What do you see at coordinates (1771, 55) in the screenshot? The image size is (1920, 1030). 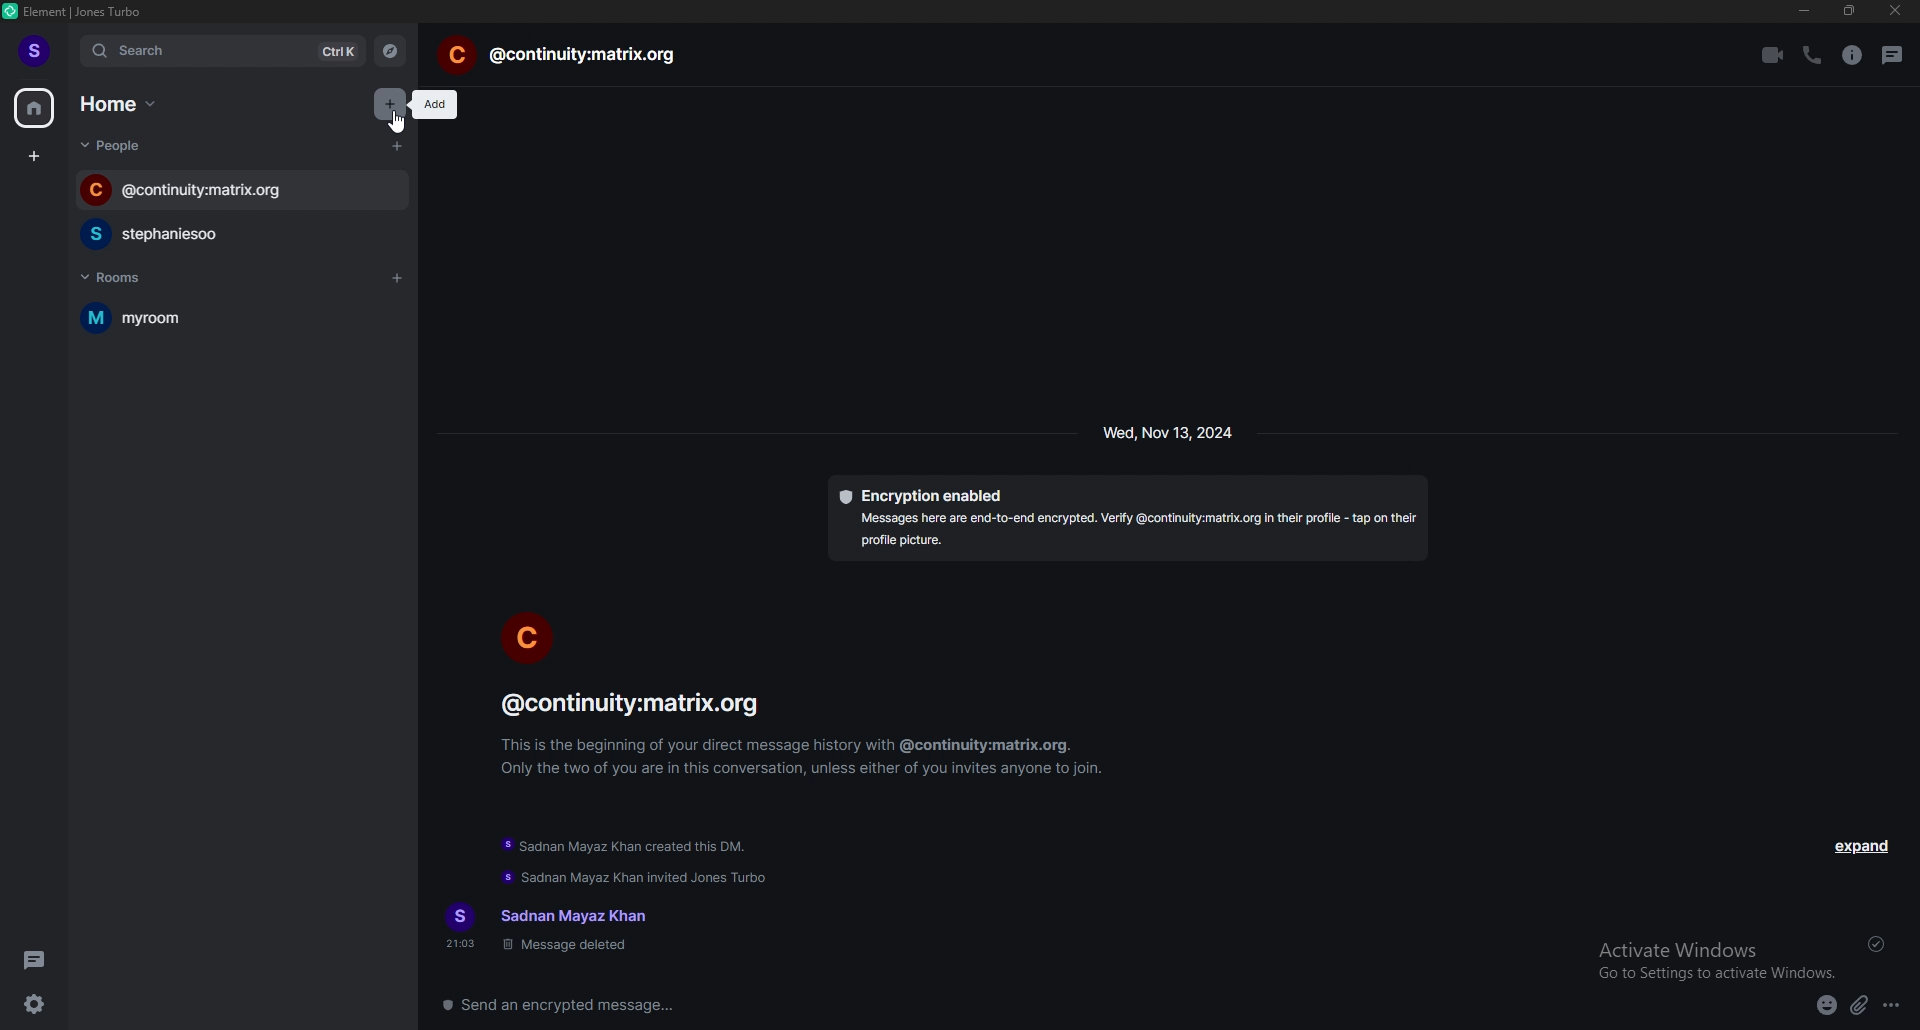 I see `video call` at bounding box center [1771, 55].